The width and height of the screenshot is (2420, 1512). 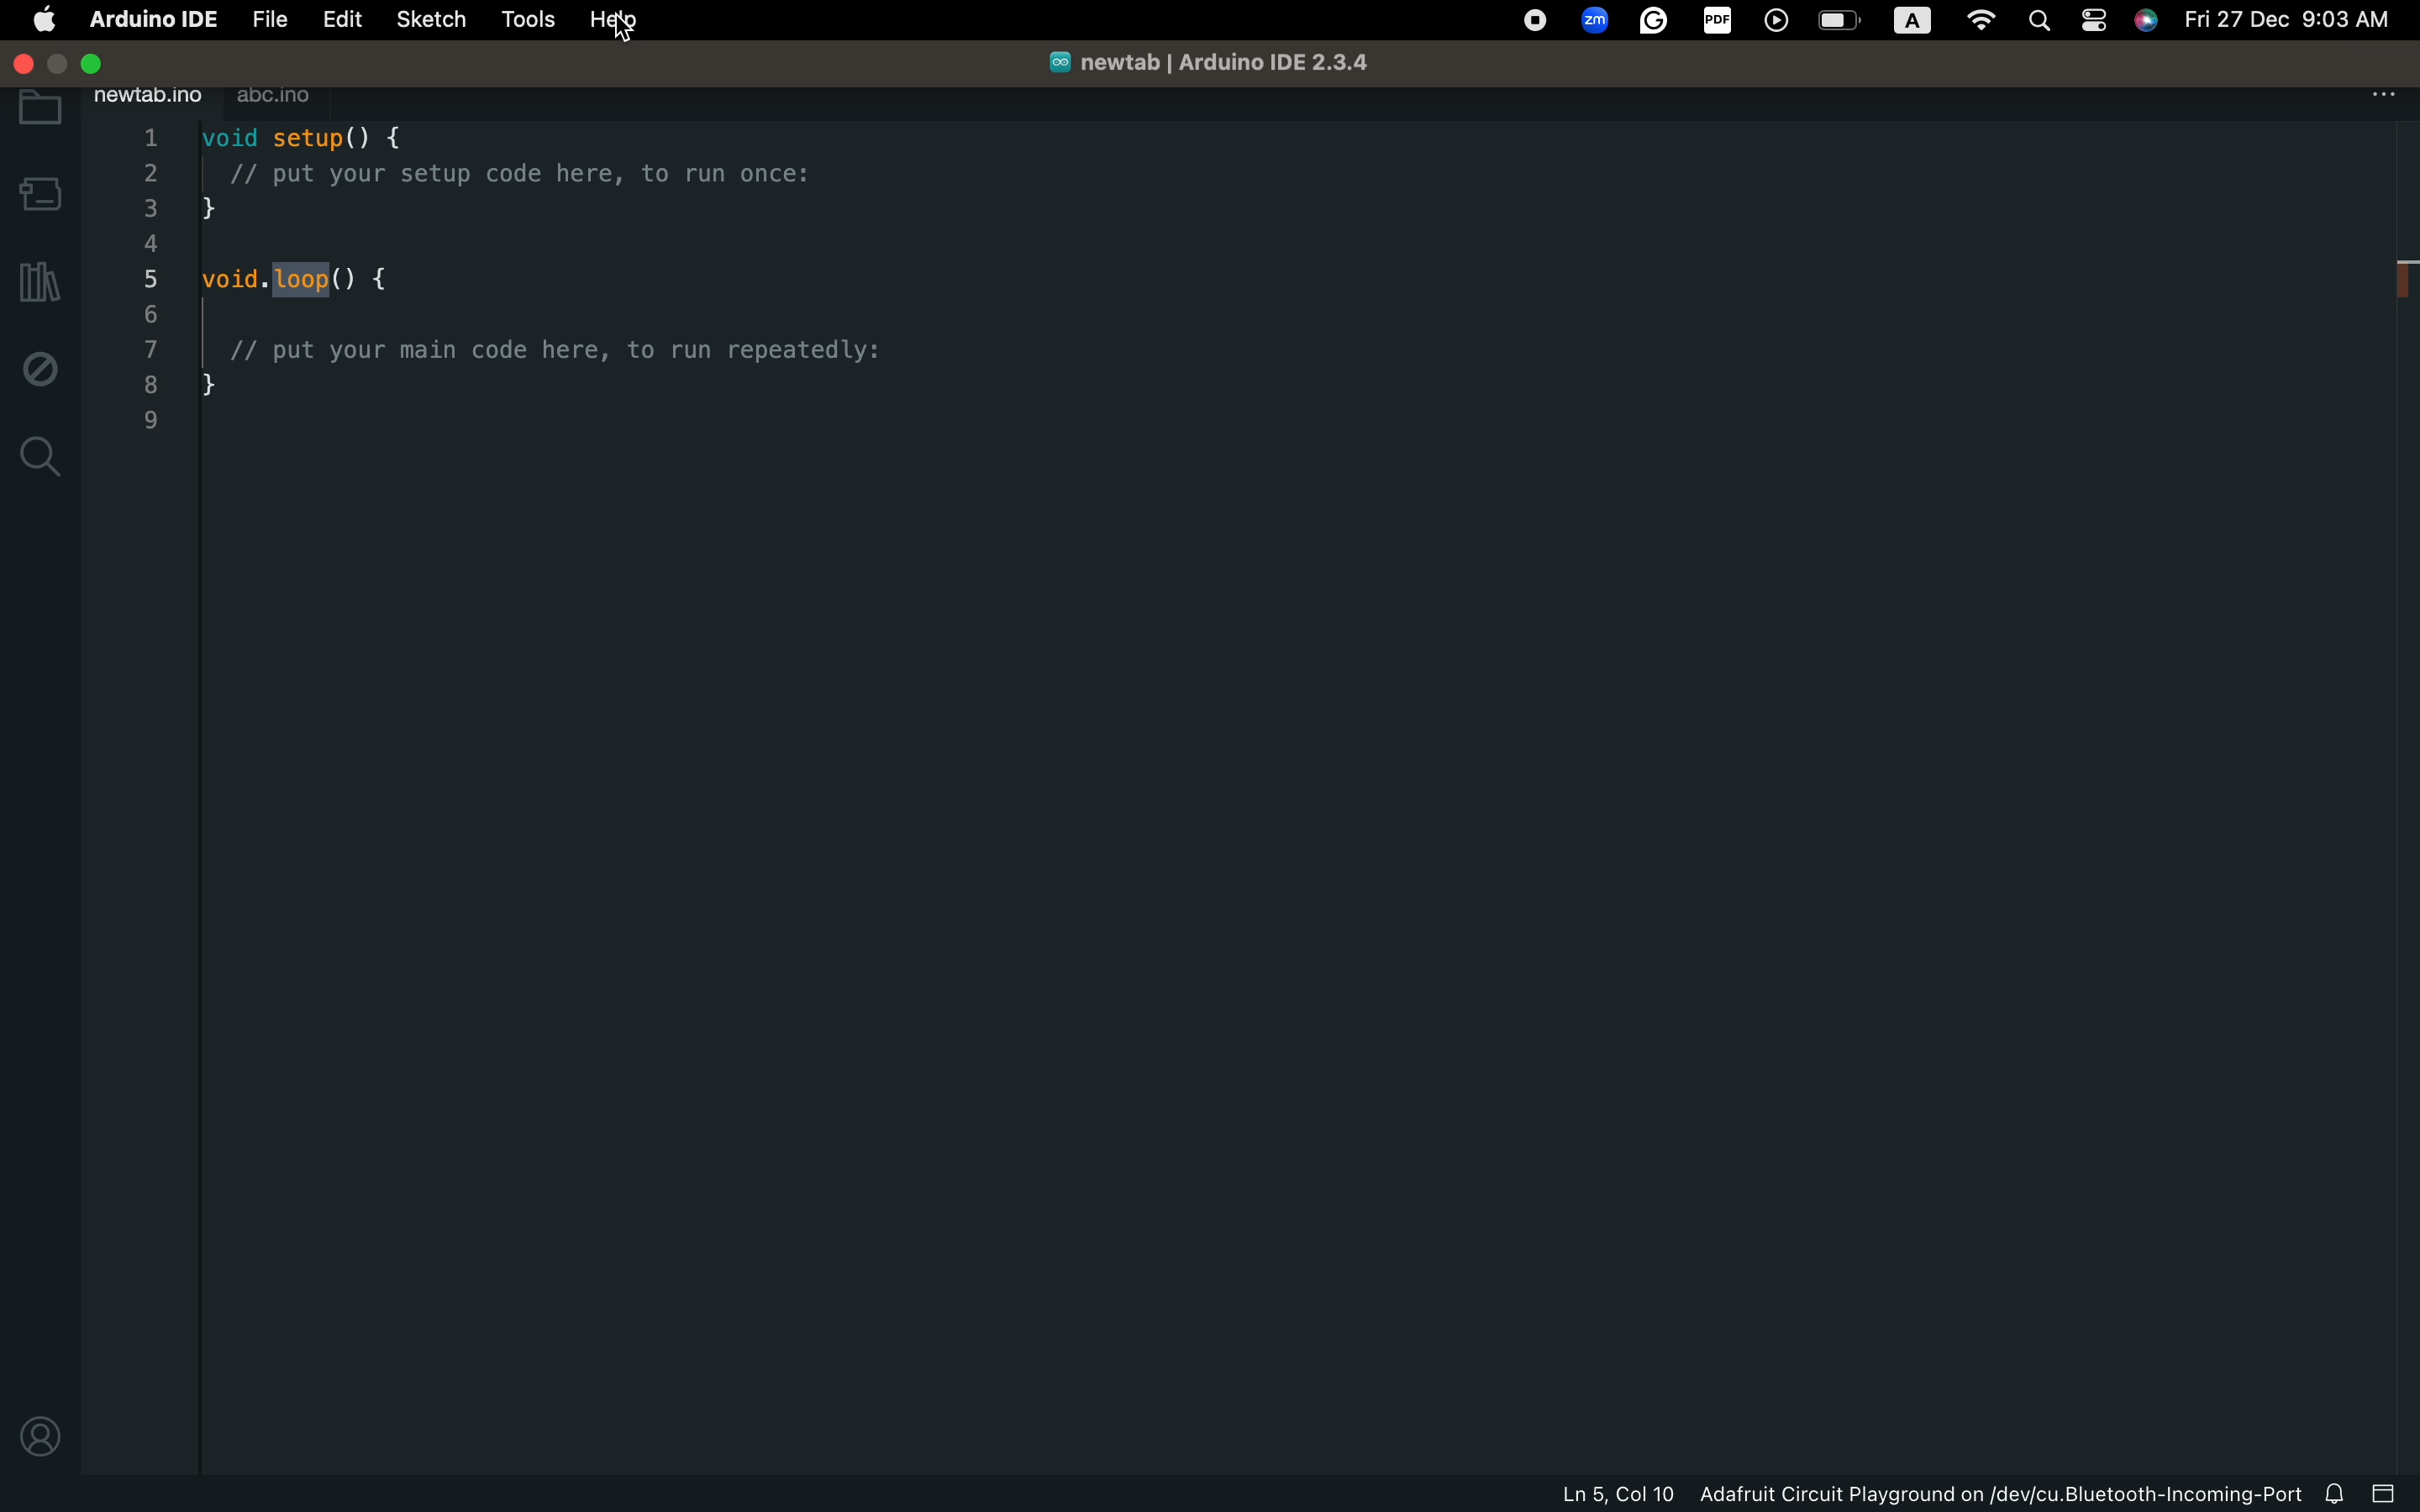 I want to click on Ln 5, Col 10, so click(x=1616, y=1495).